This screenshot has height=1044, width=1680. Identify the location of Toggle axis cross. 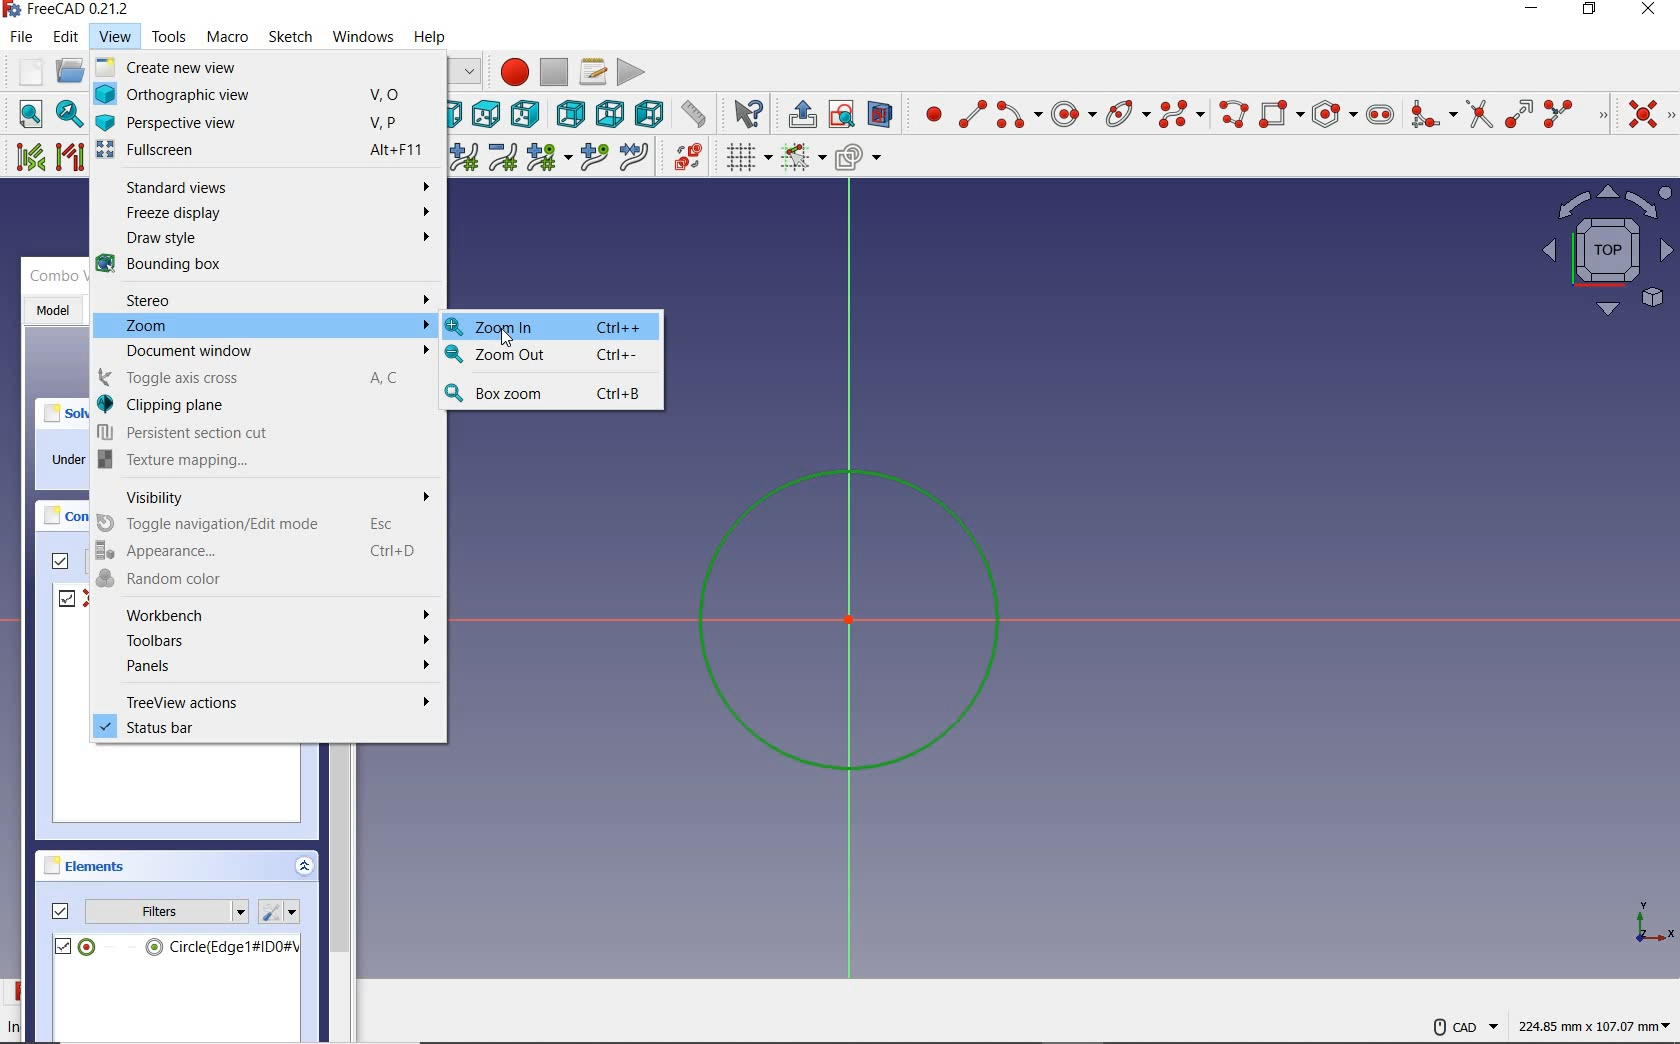
(261, 378).